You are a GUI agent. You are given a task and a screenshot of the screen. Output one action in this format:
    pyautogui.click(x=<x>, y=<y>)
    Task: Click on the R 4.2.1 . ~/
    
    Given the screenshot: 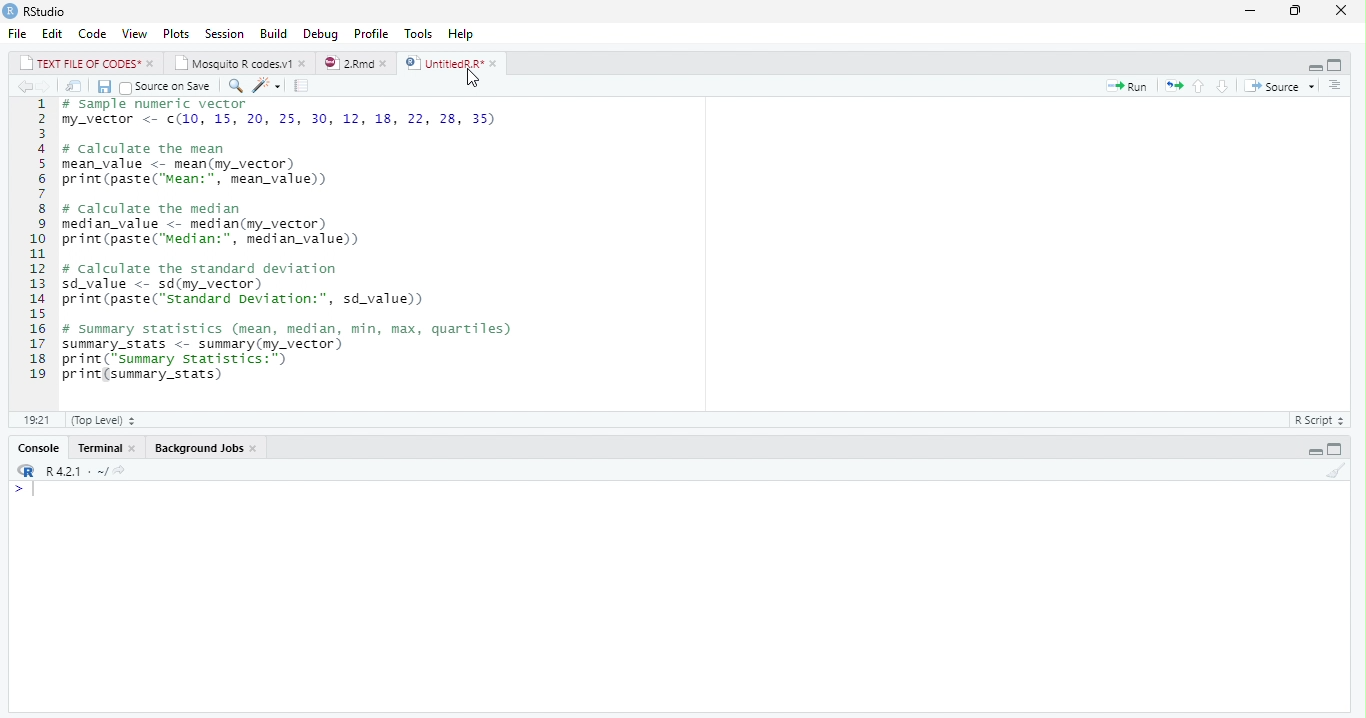 What is the action you would take?
    pyautogui.click(x=86, y=472)
    